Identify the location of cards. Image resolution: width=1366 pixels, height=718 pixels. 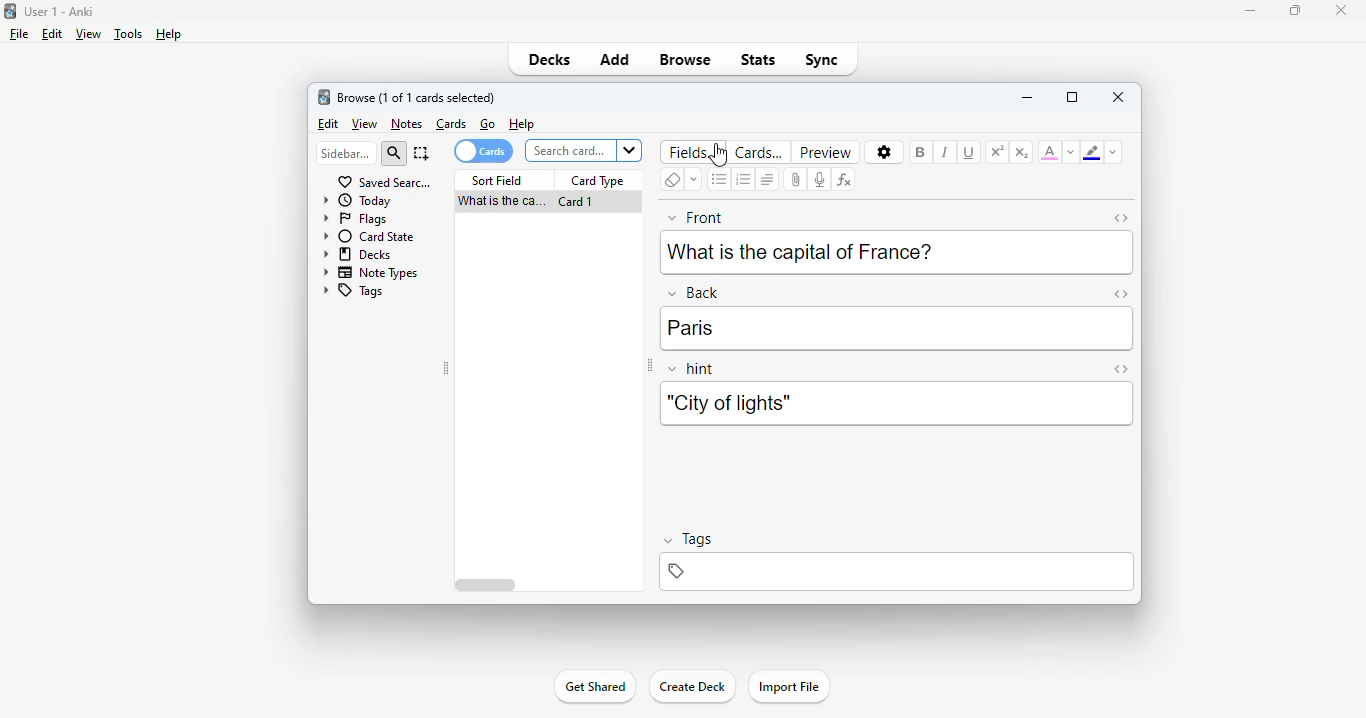
(482, 151).